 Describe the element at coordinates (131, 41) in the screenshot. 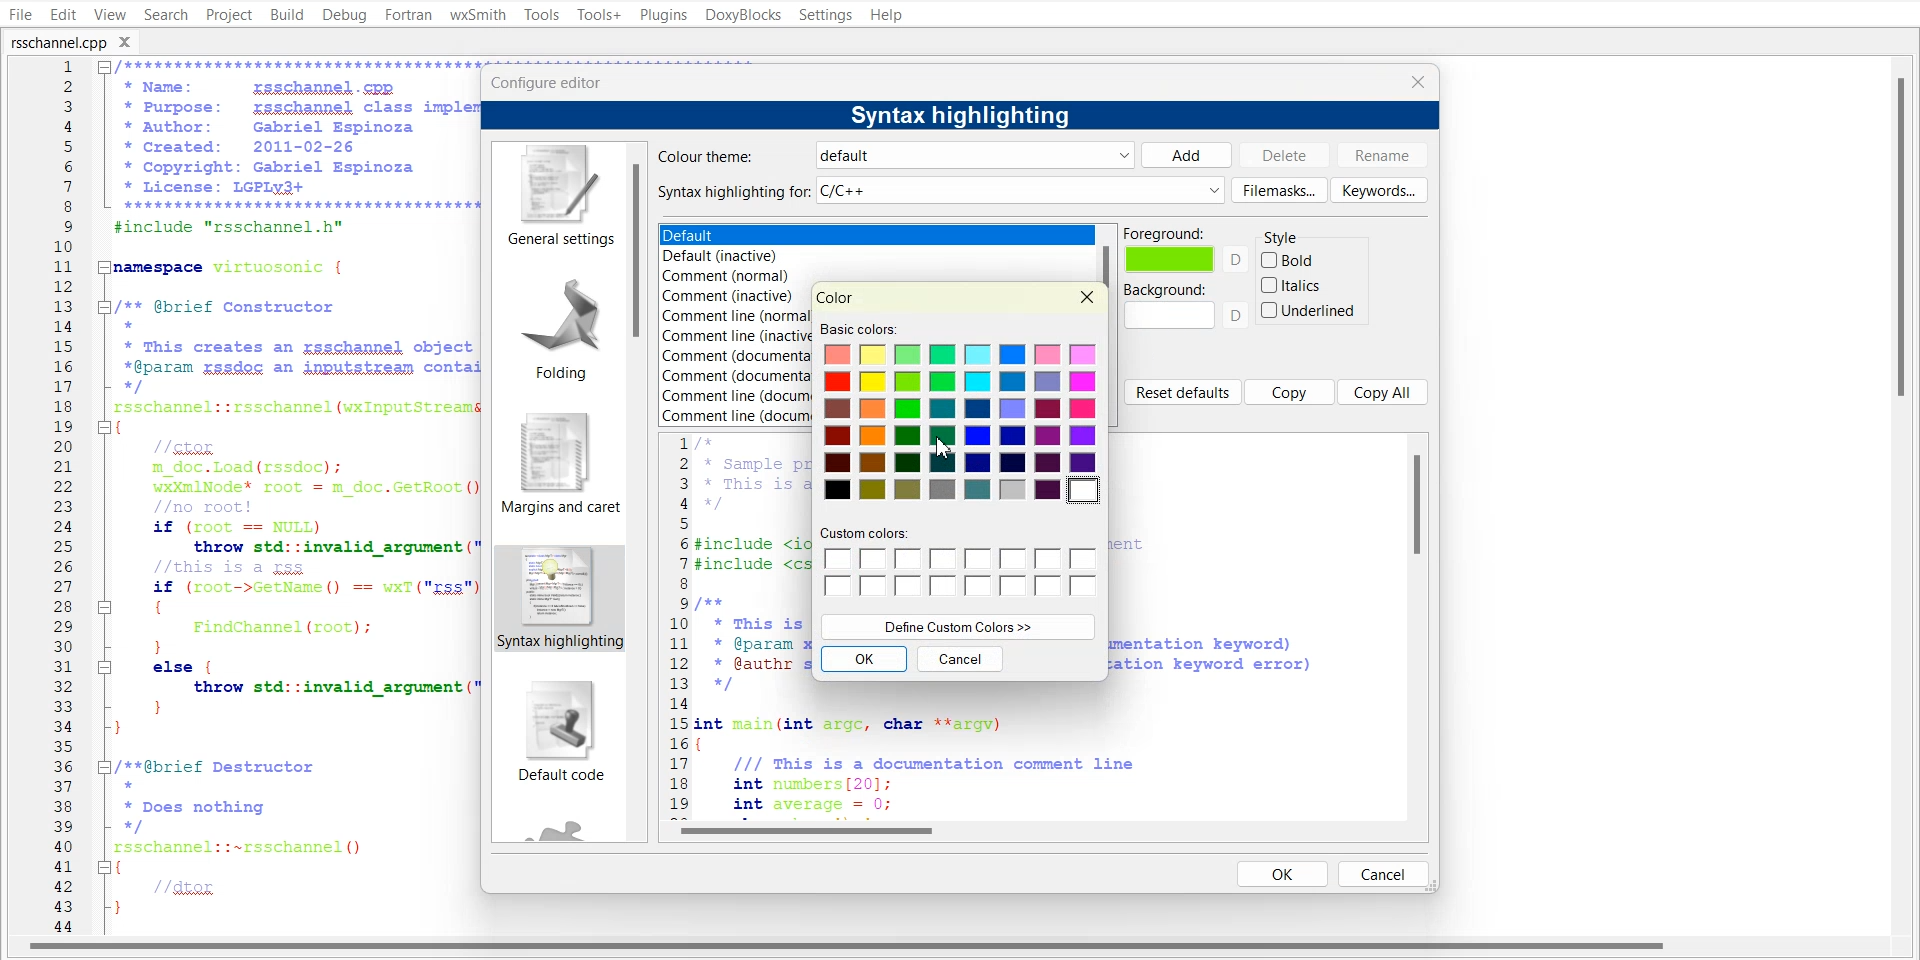

I see `Close` at that location.